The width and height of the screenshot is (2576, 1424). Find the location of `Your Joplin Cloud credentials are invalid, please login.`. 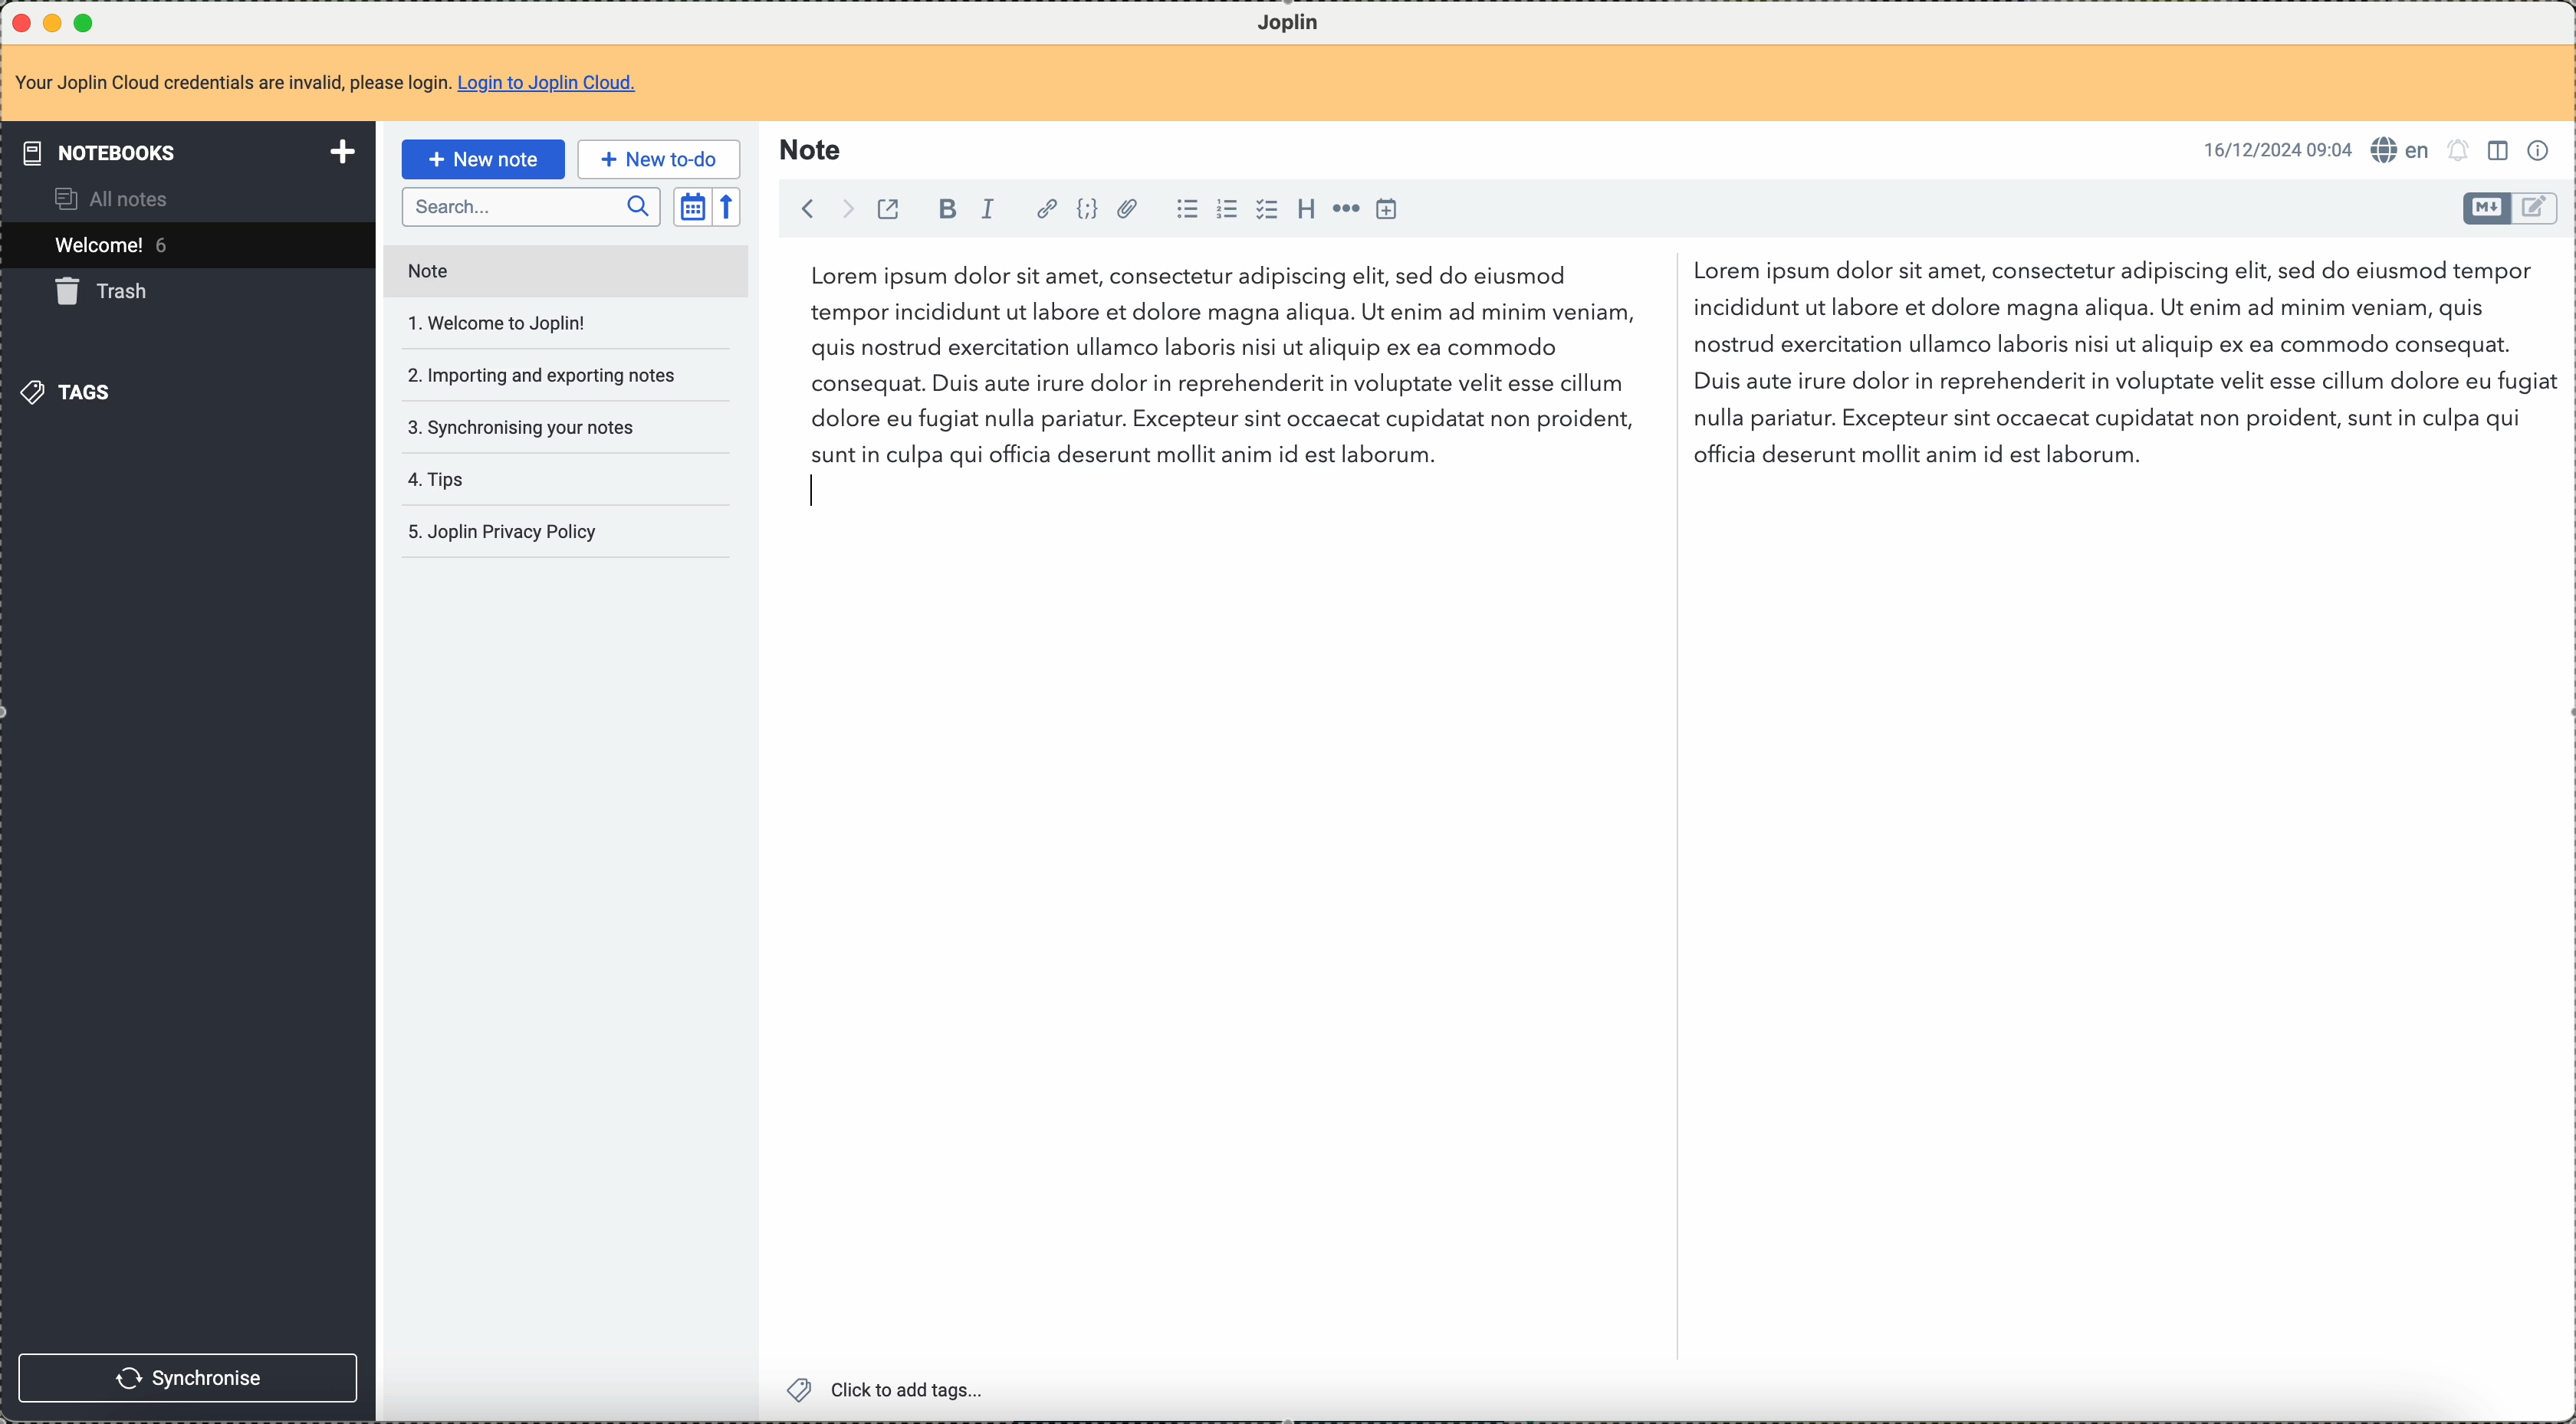

Your Joplin Cloud credentials are invalid, please login. is located at coordinates (231, 86).